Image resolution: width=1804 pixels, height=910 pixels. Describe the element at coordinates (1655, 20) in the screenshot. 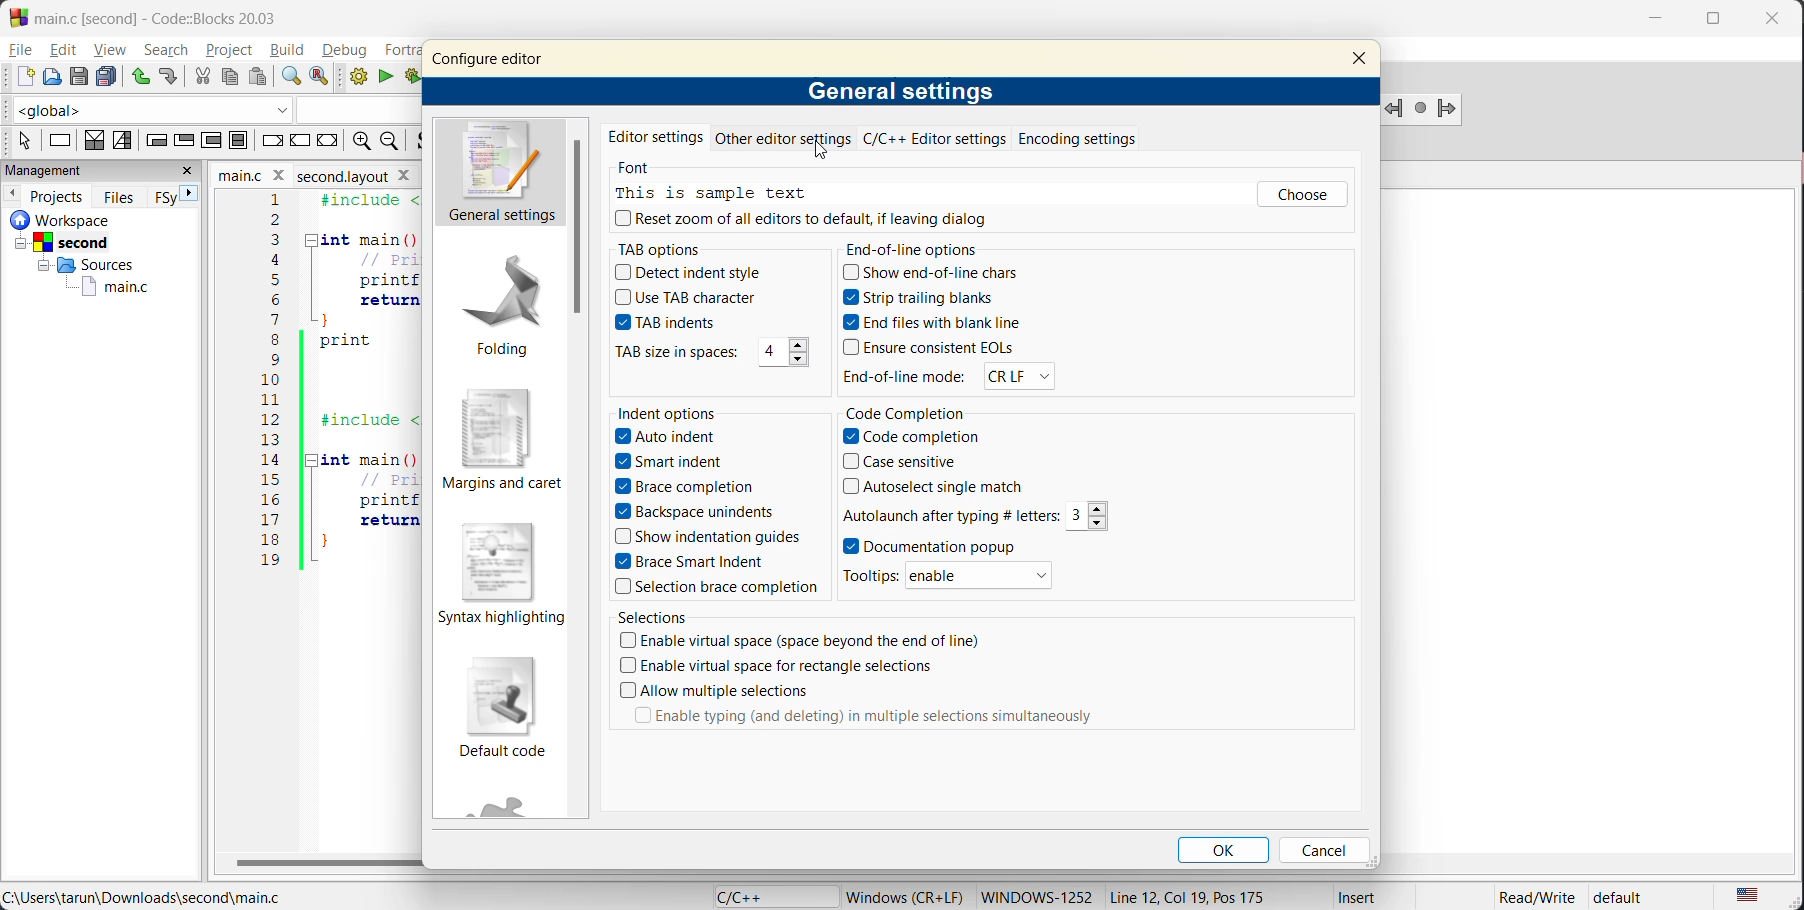

I see `minimize` at that location.